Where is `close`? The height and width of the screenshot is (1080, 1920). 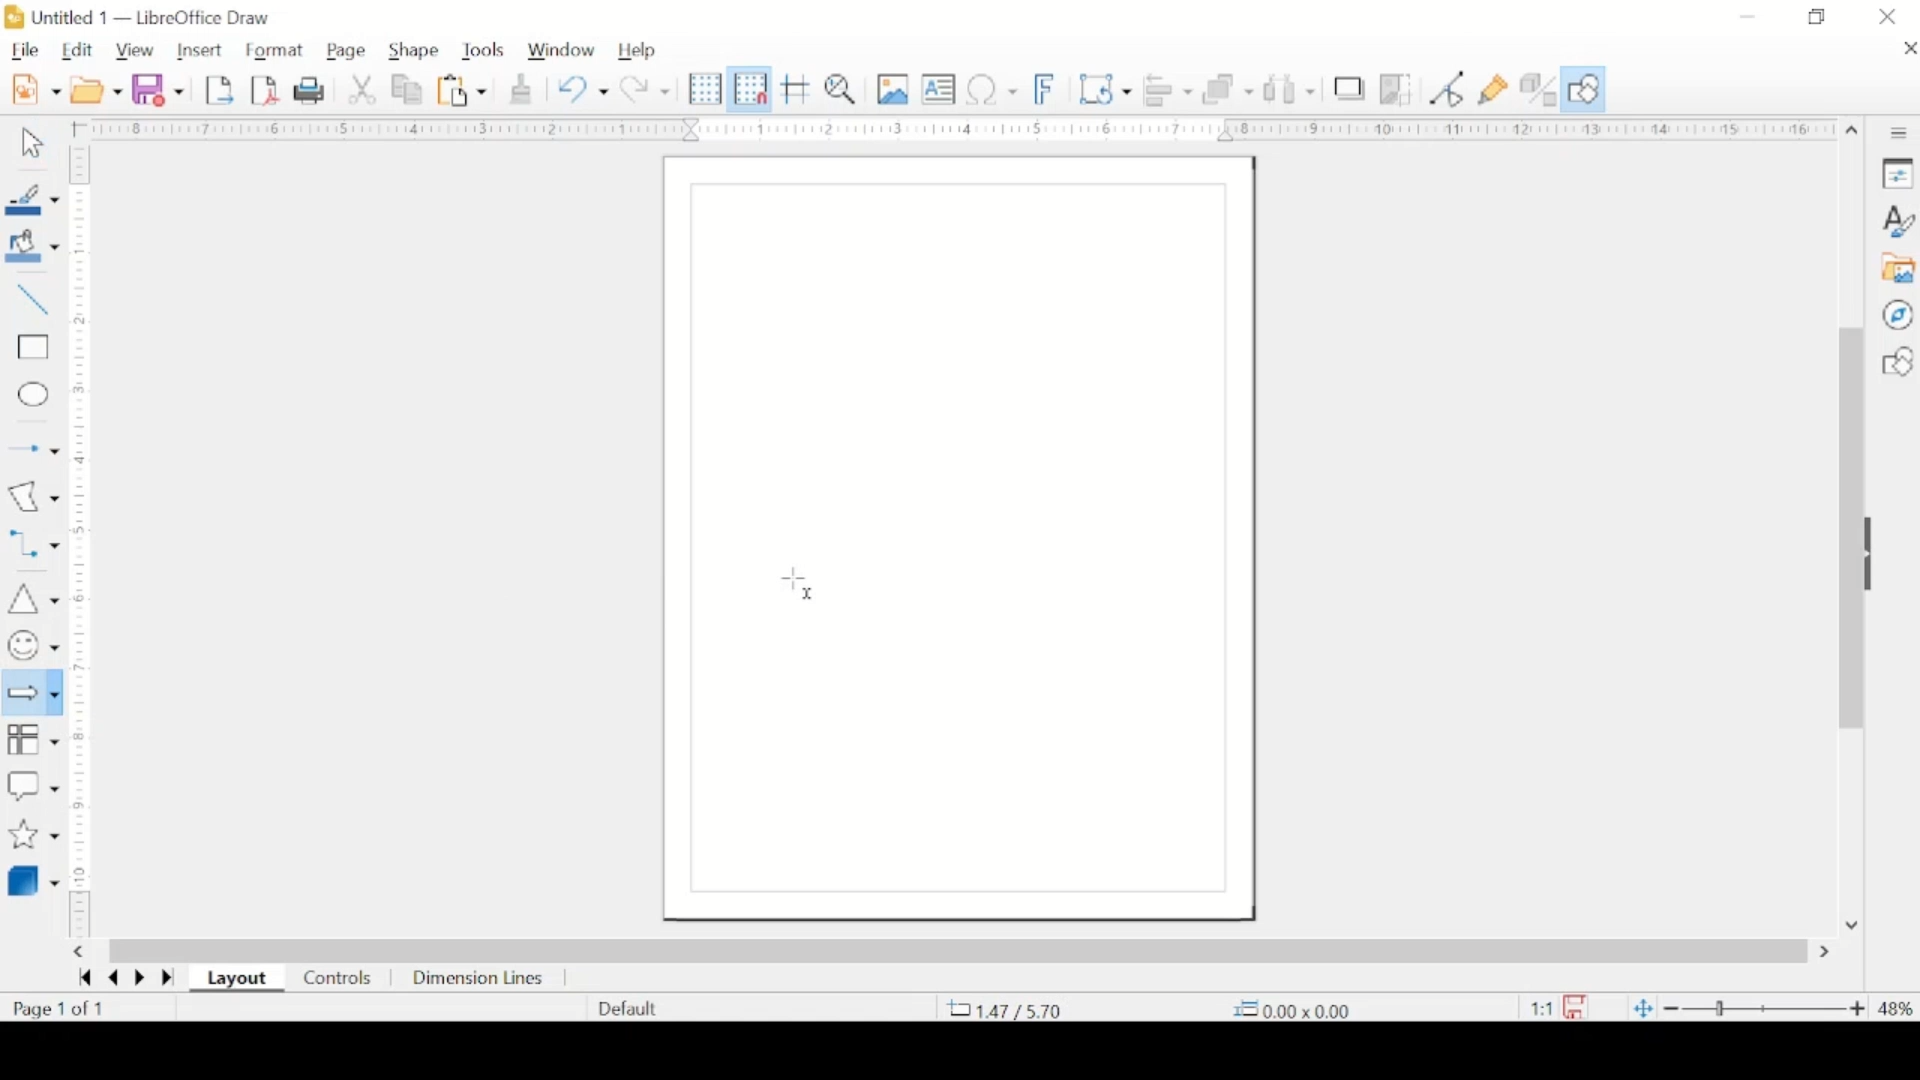
close is located at coordinates (1889, 17).